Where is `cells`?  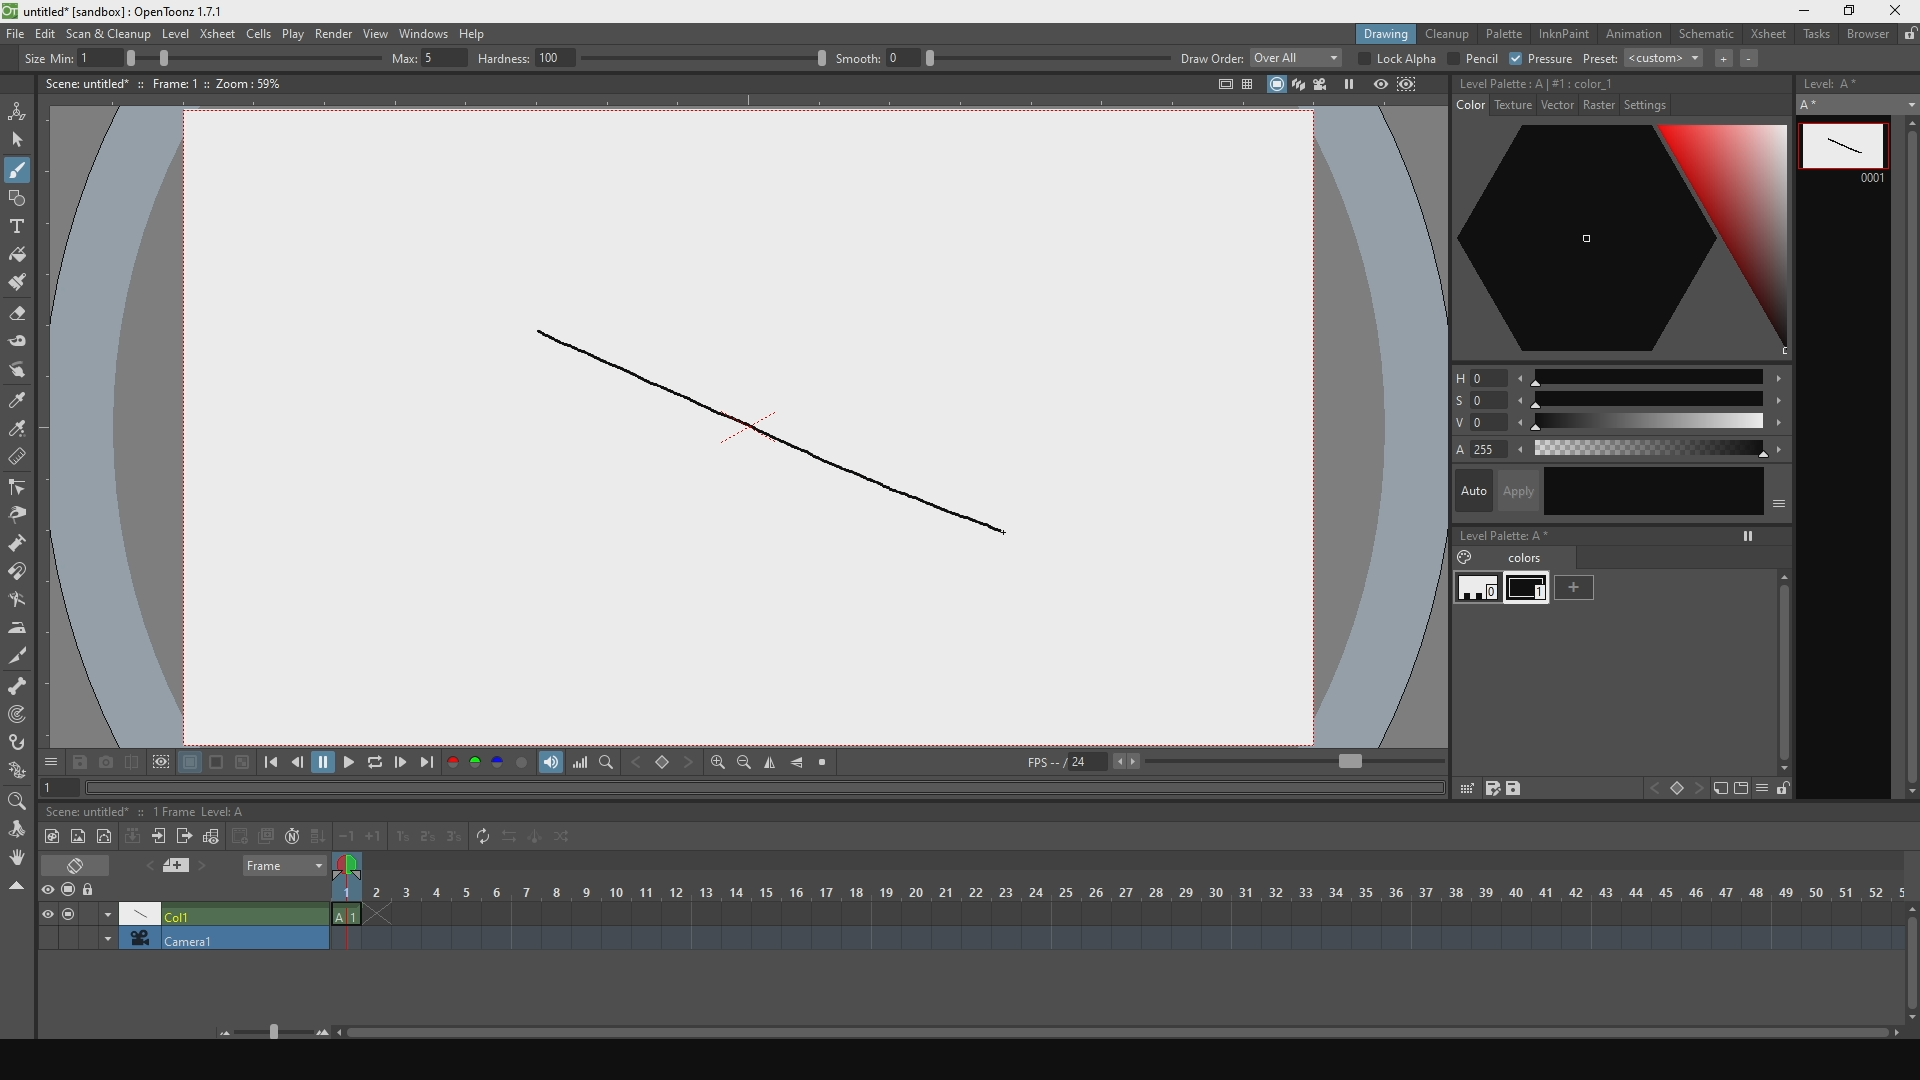 cells is located at coordinates (258, 34).